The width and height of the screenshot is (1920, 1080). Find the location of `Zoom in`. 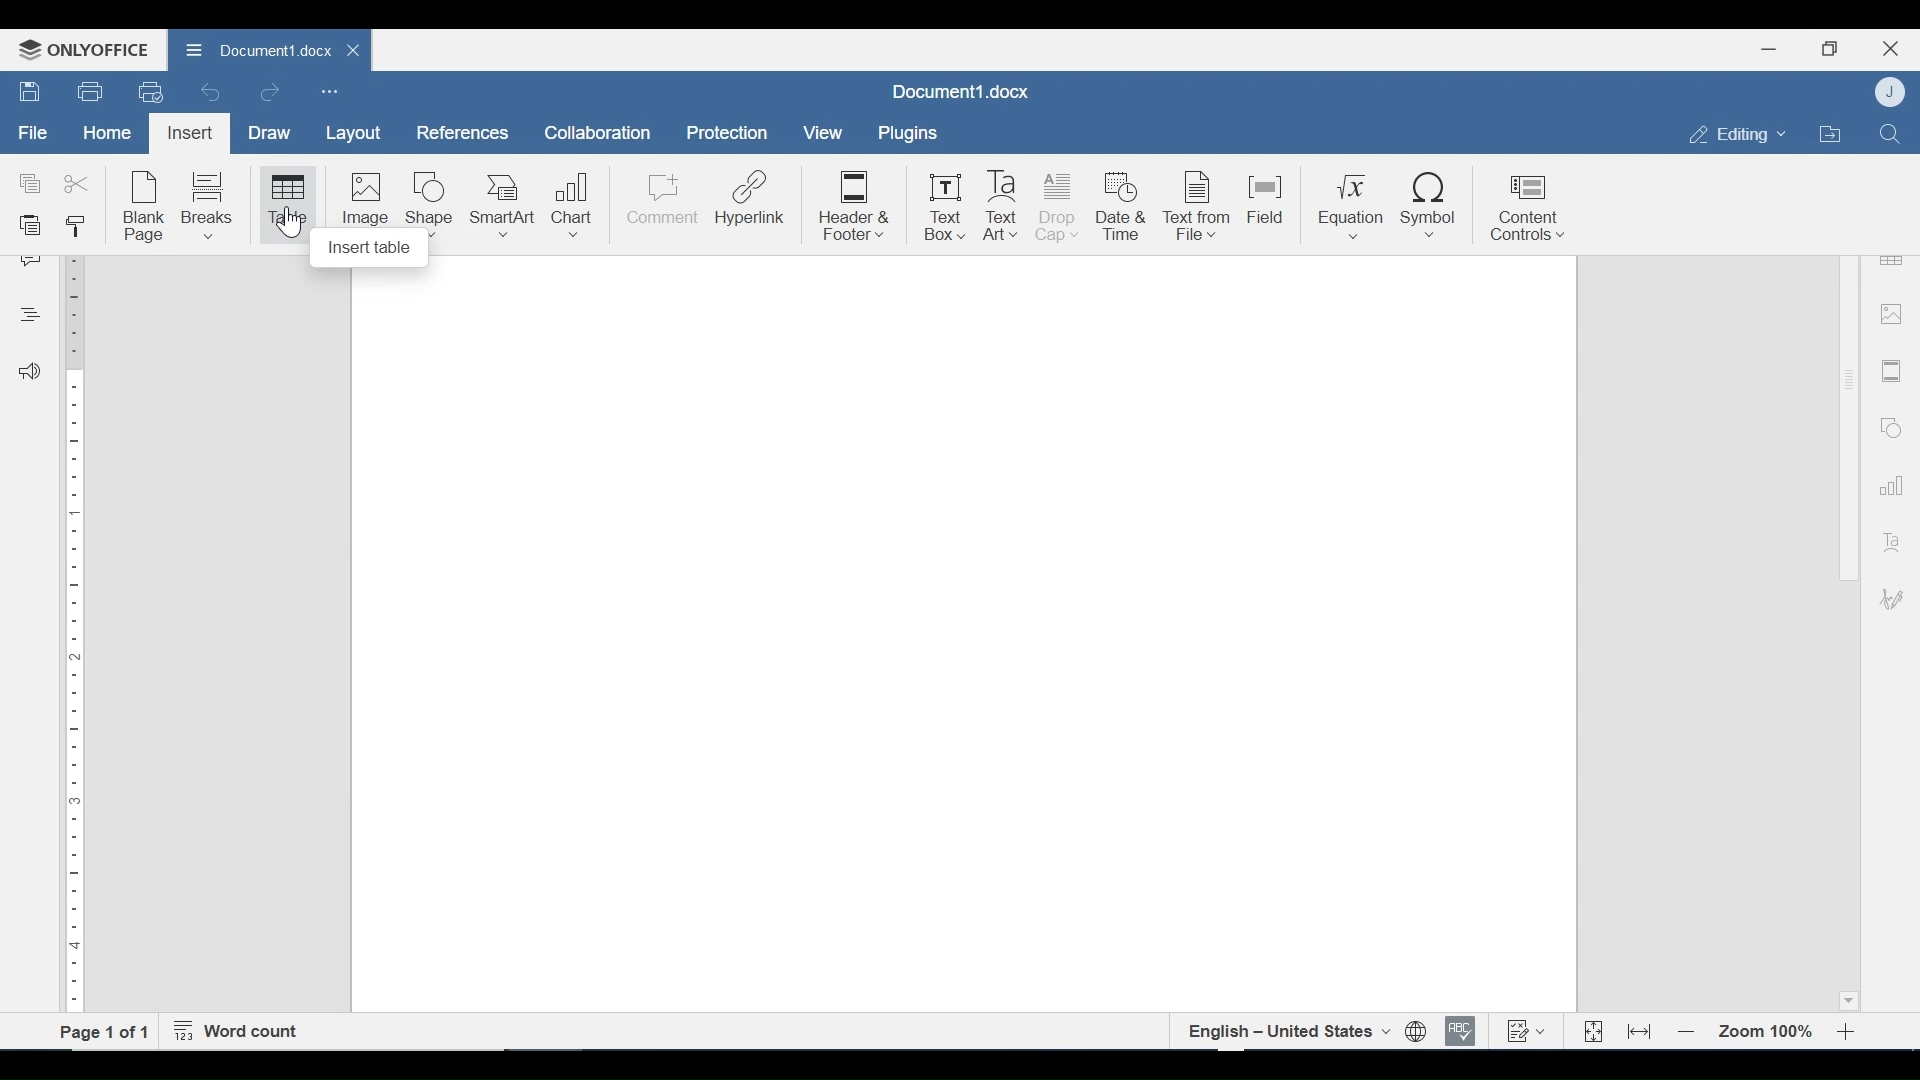

Zoom in is located at coordinates (1850, 1032).